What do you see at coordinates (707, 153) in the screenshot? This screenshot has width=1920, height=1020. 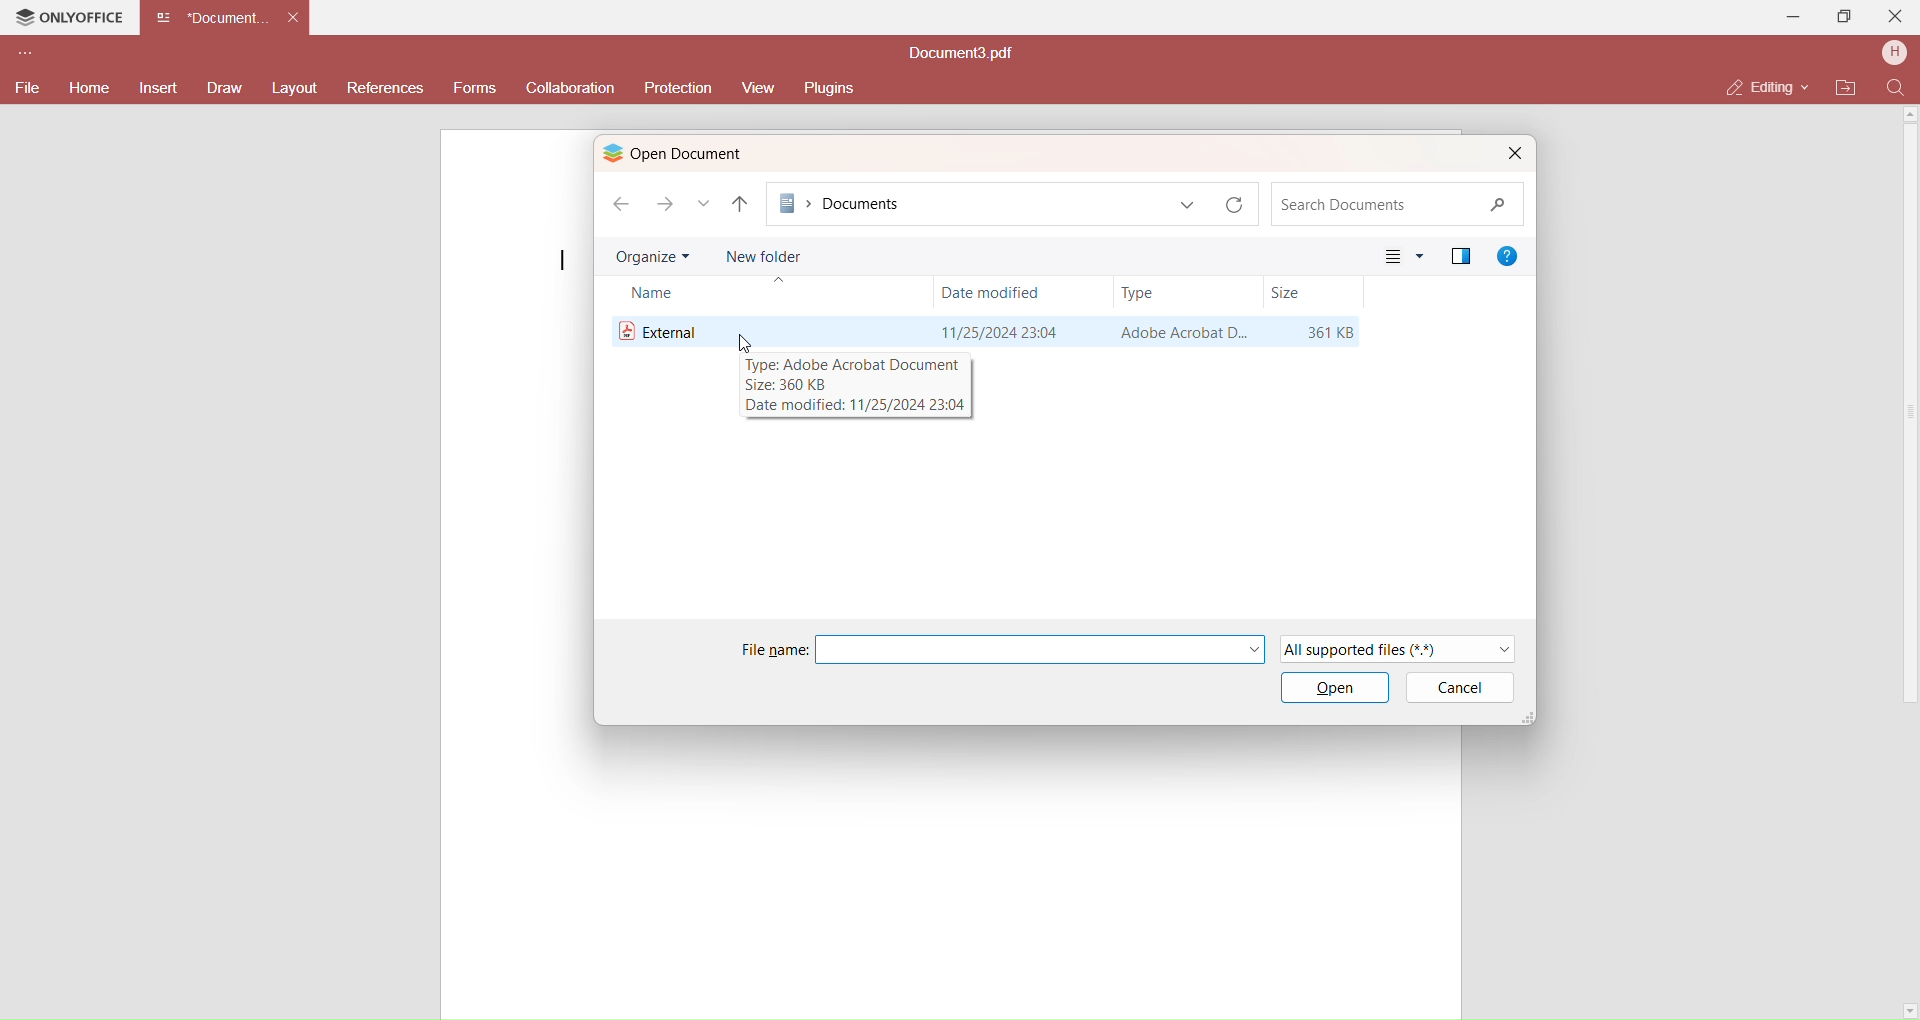 I see `Open Document` at bounding box center [707, 153].